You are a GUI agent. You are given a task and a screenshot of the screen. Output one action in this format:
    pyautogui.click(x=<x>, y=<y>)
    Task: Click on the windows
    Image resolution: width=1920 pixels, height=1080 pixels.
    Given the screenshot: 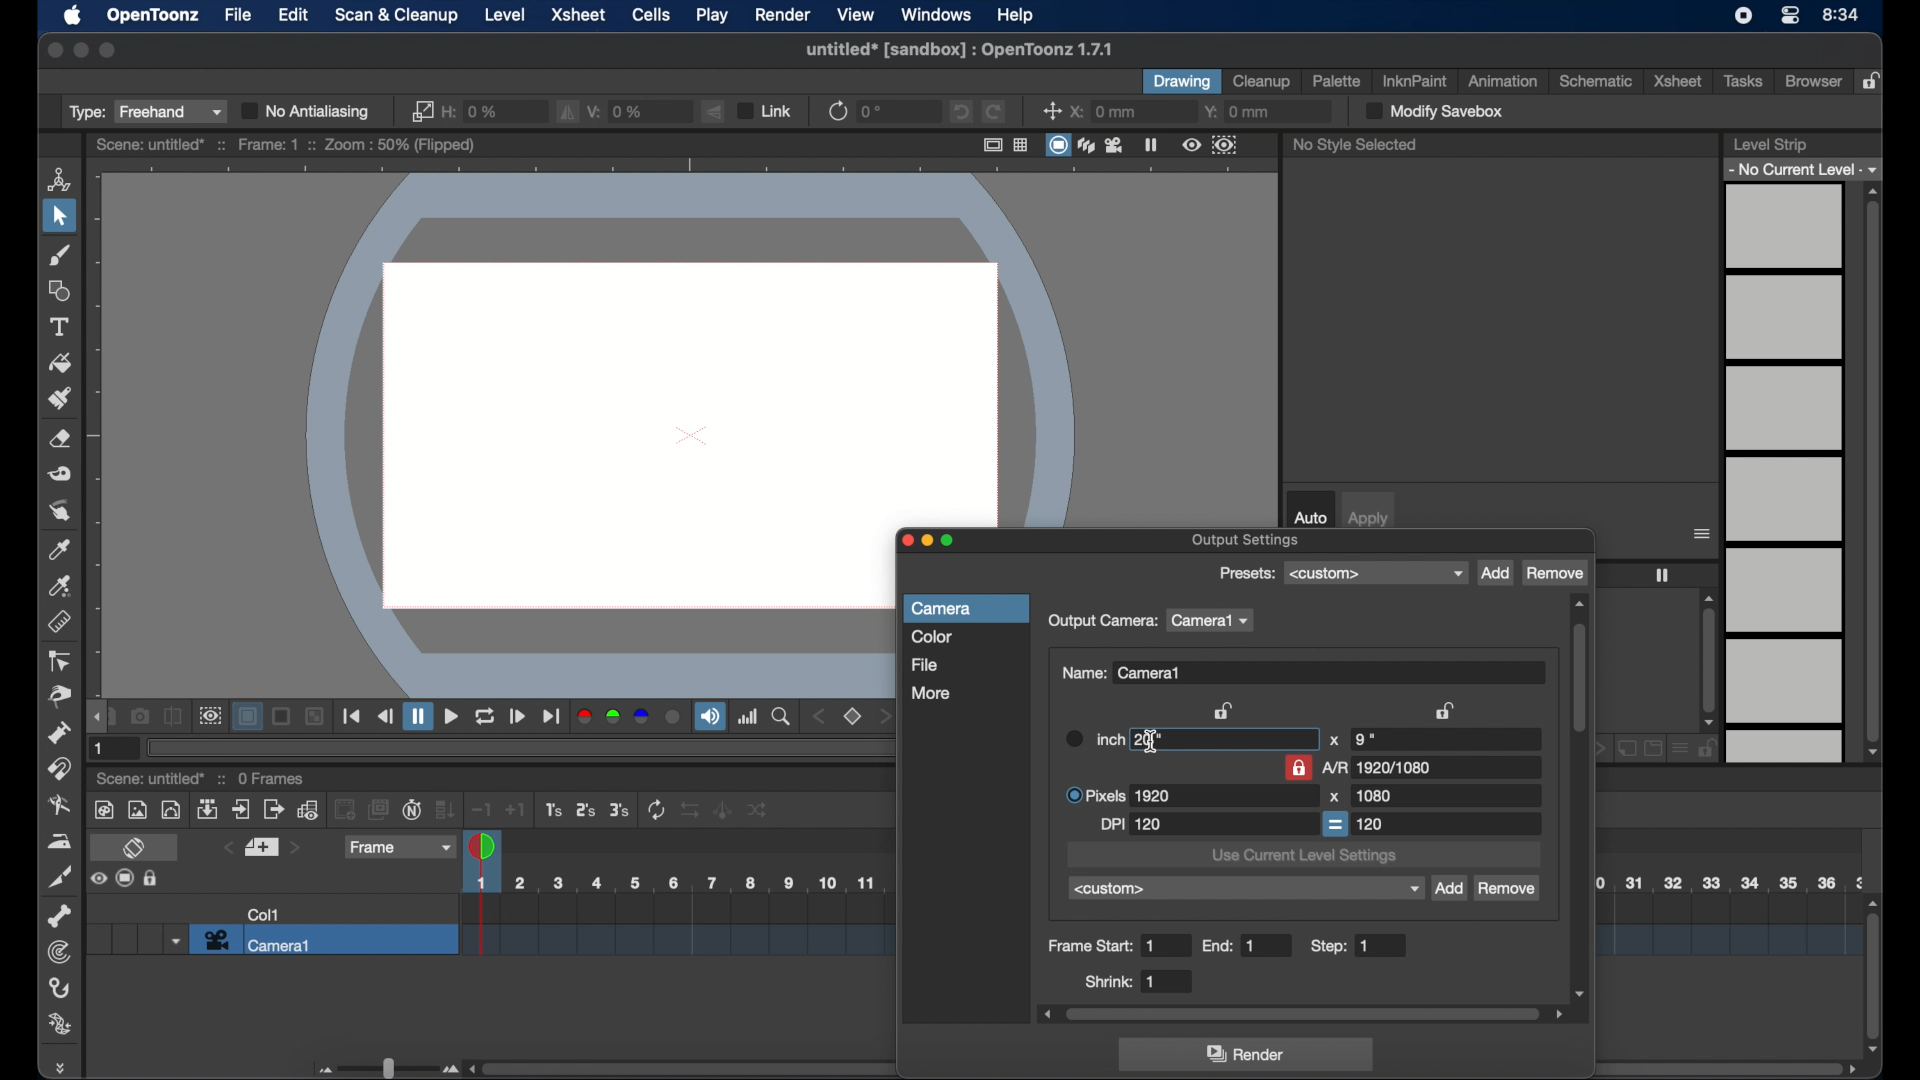 What is the action you would take?
    pyautogui.click(x=937, y=15)
    